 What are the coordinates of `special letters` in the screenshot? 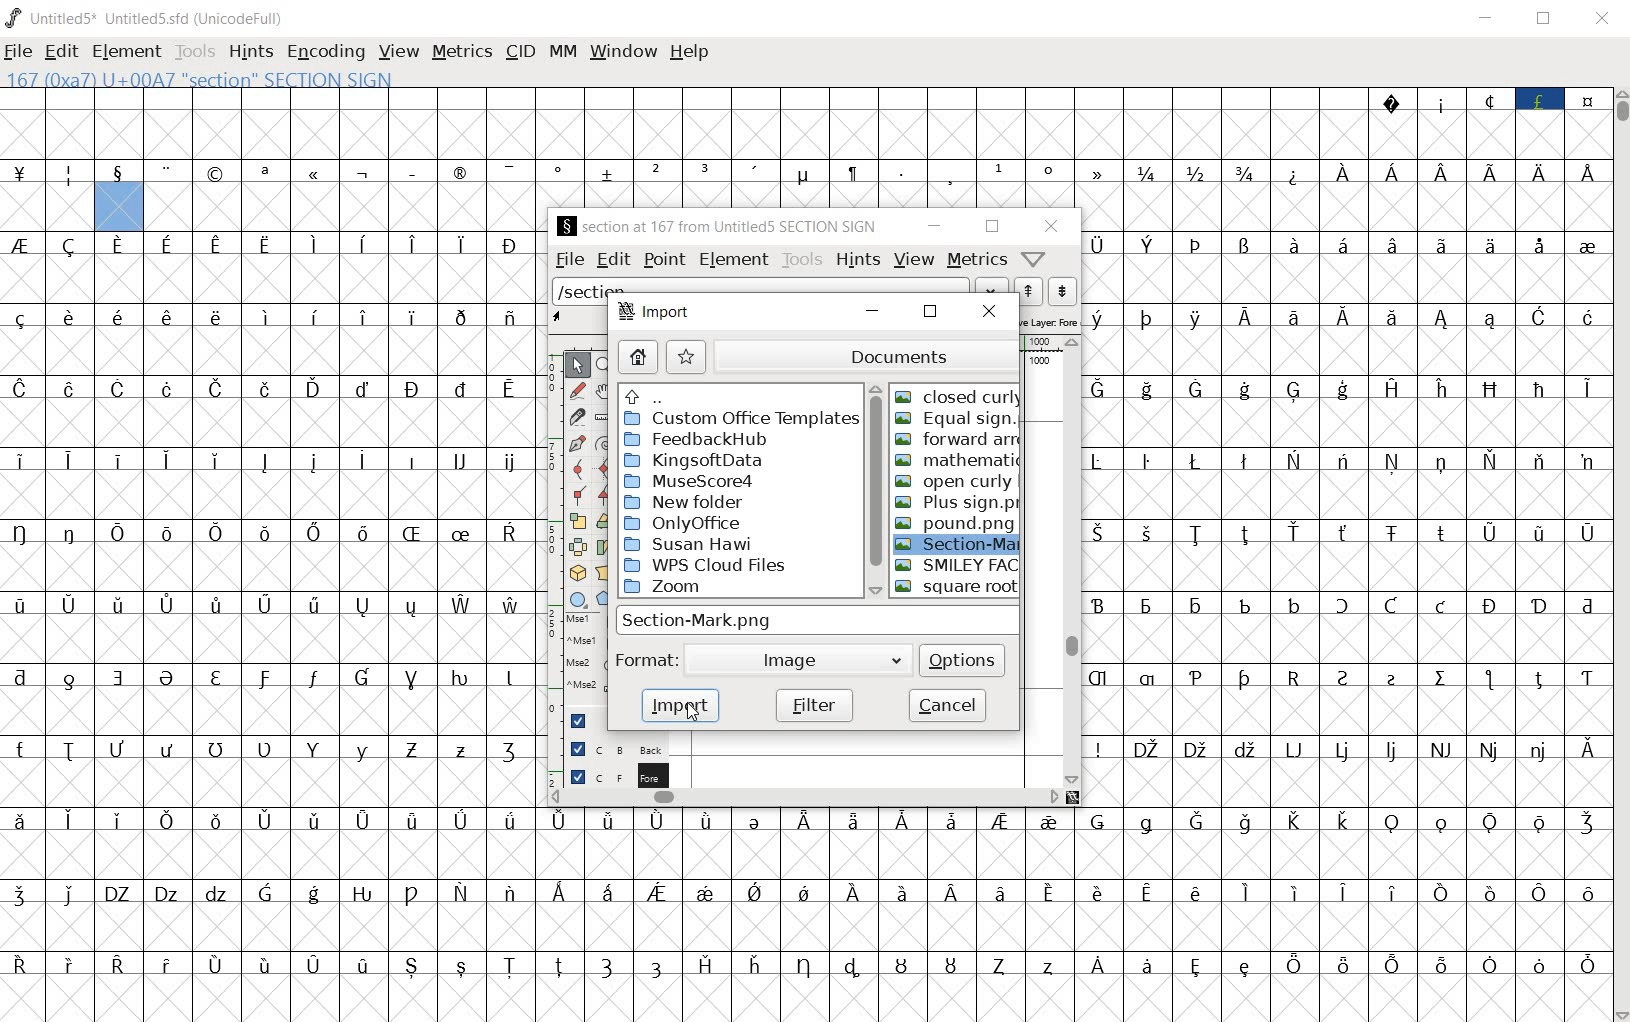 It's located at (271, 534).